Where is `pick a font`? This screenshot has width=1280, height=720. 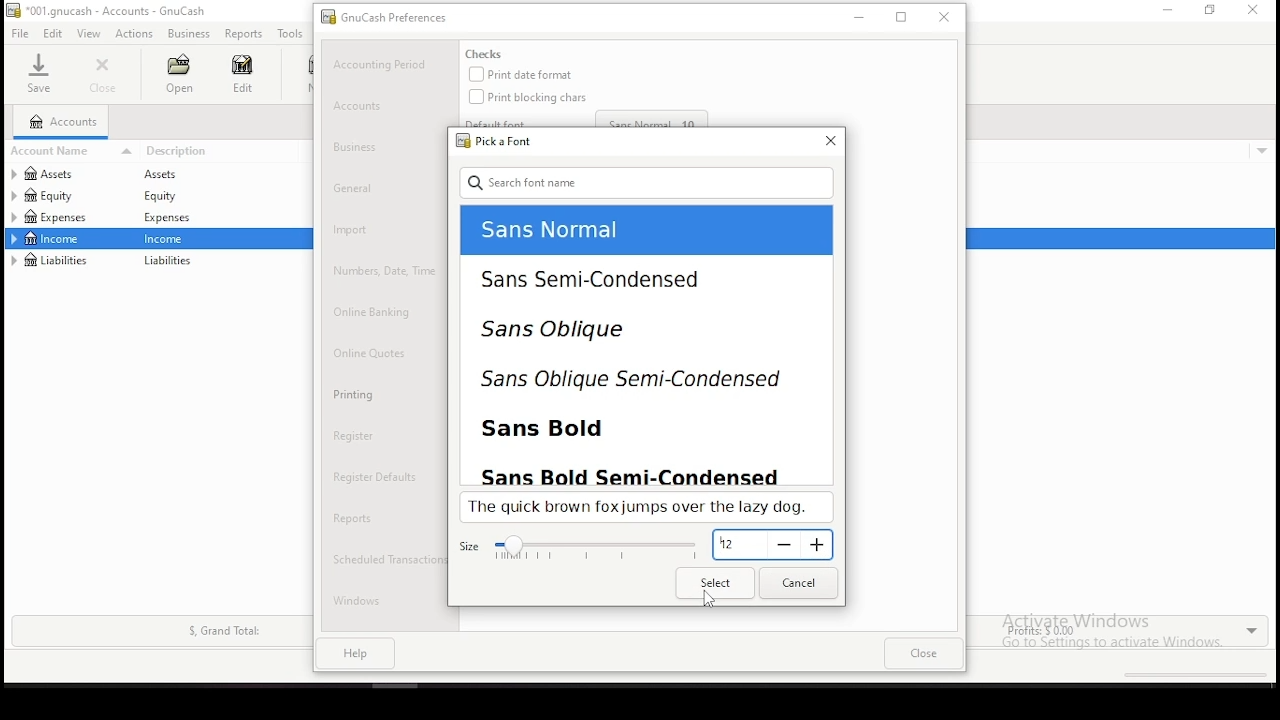 pick a font is located at coordinates (491, 141).